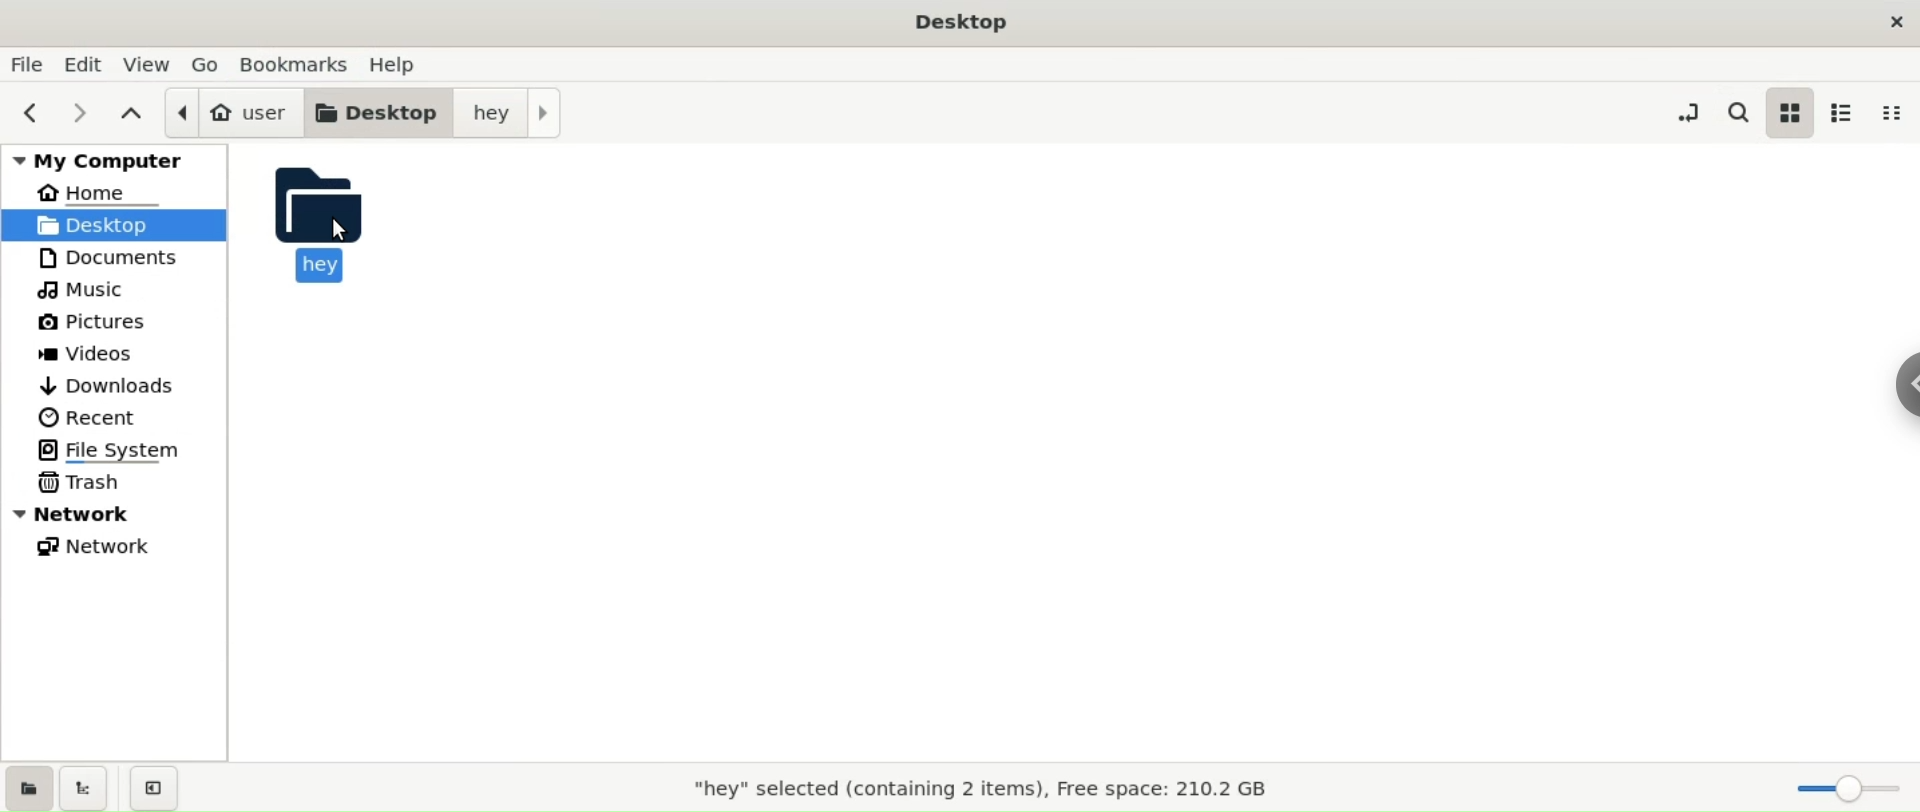 This screenshot has width=1920, height=812. Describe the element at coordinates (1846, 113) in the screenshot. I see `list view` at that location.